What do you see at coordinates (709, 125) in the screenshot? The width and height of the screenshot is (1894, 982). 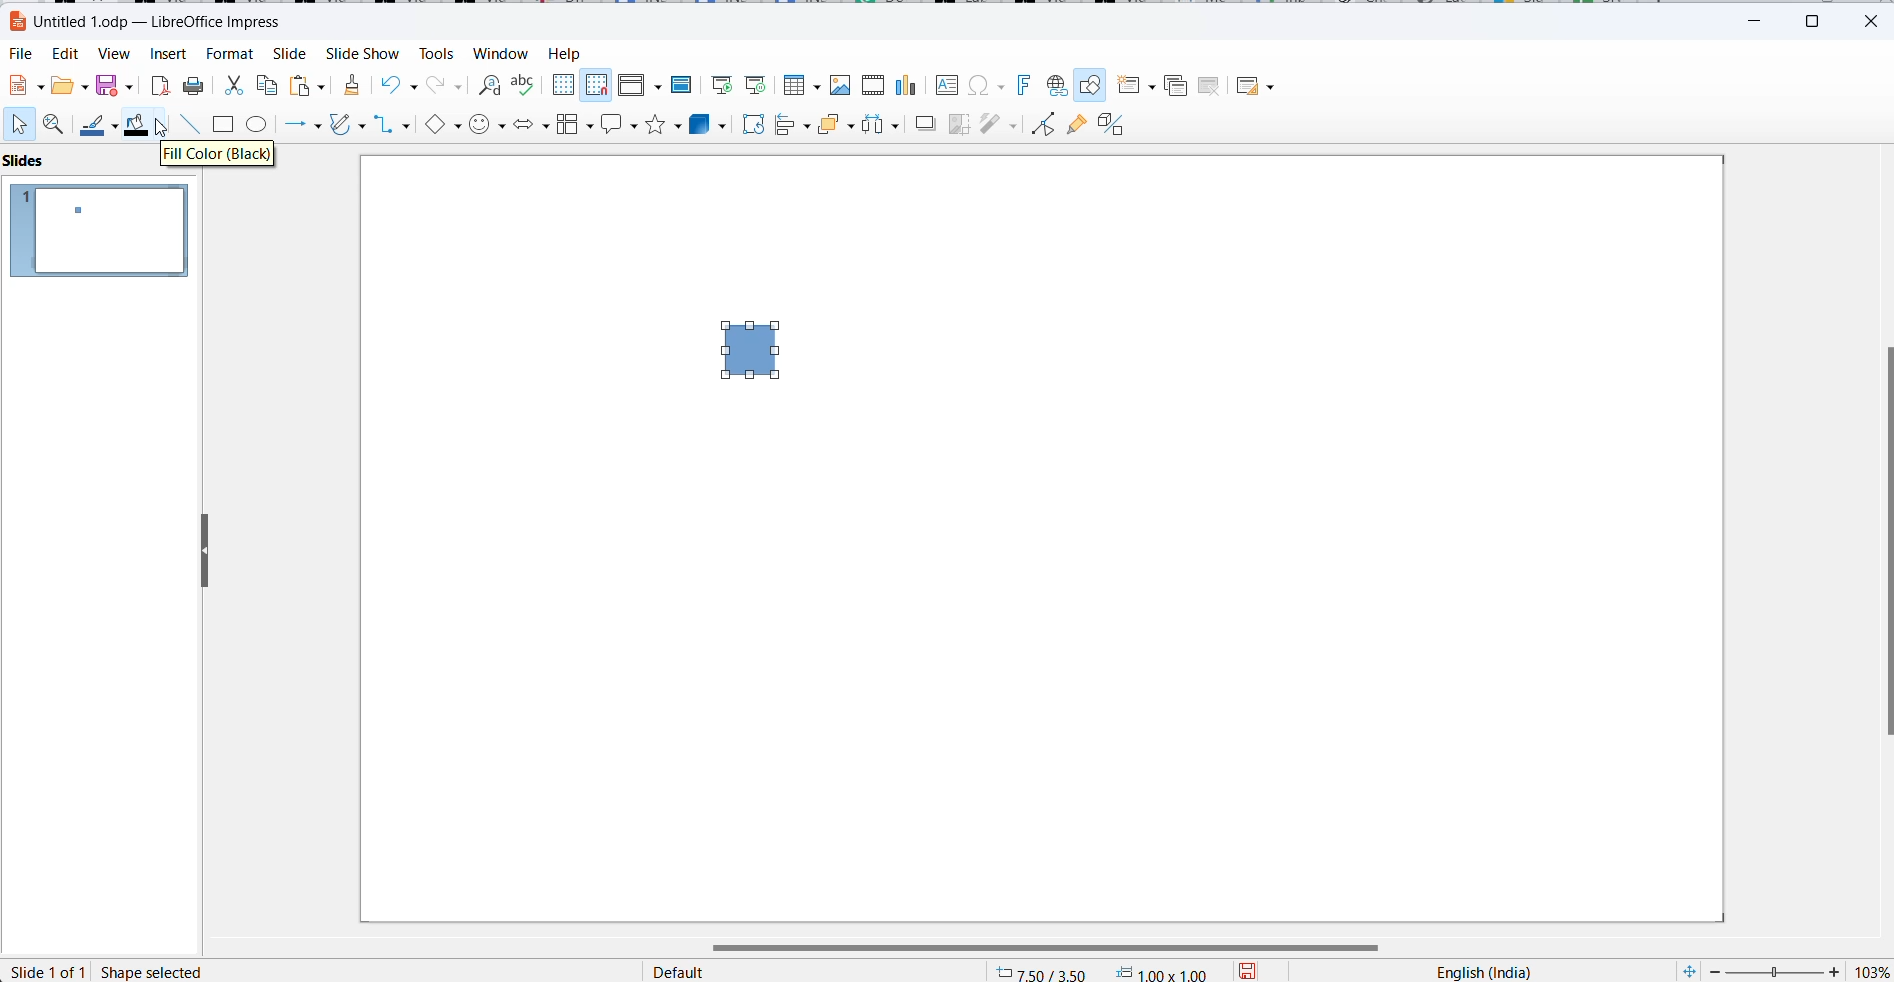 I see `3d objects ` at bounding box center [709, 125].